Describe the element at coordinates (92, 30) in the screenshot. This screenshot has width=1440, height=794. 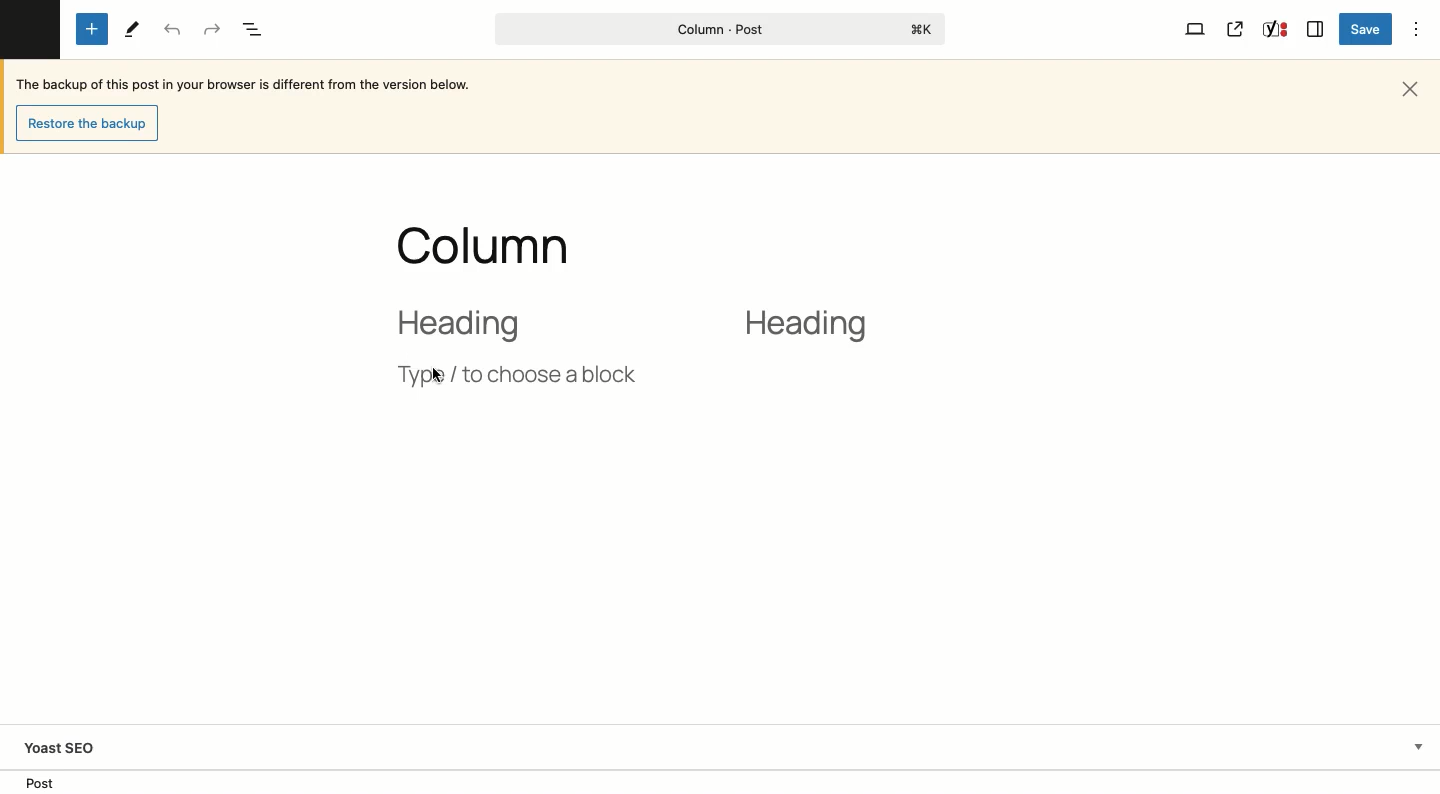
I see `Add new block` at that location.